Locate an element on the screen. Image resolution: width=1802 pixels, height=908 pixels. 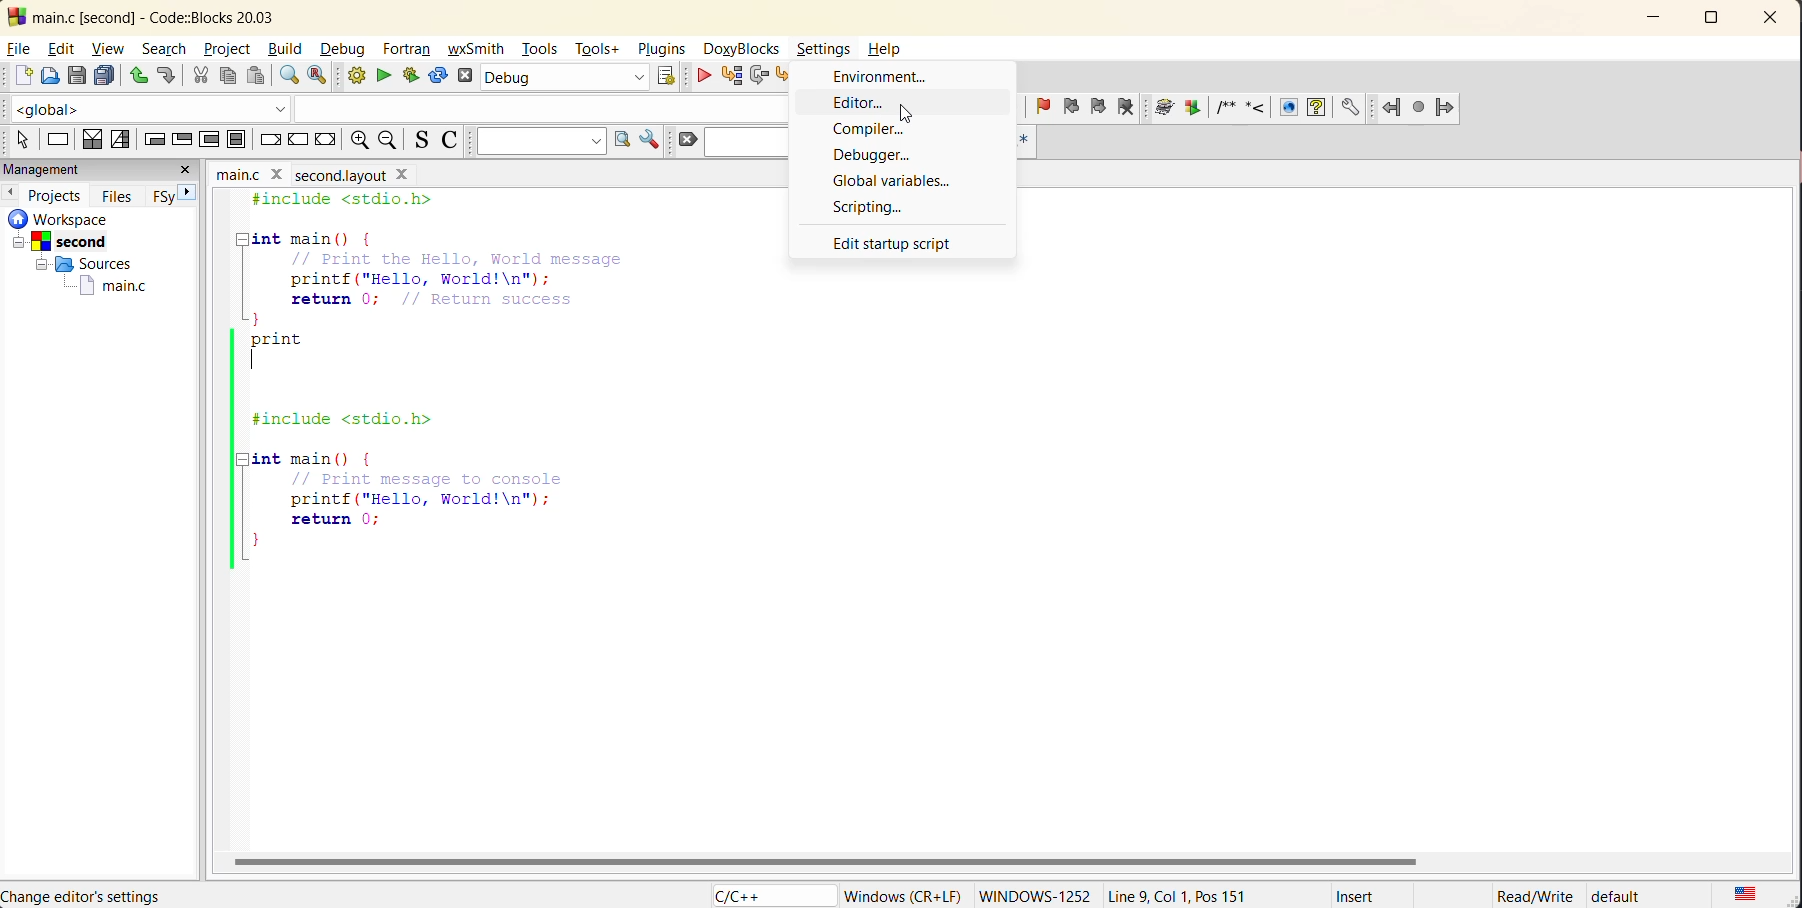
next line is located at coordinates (759, 78).